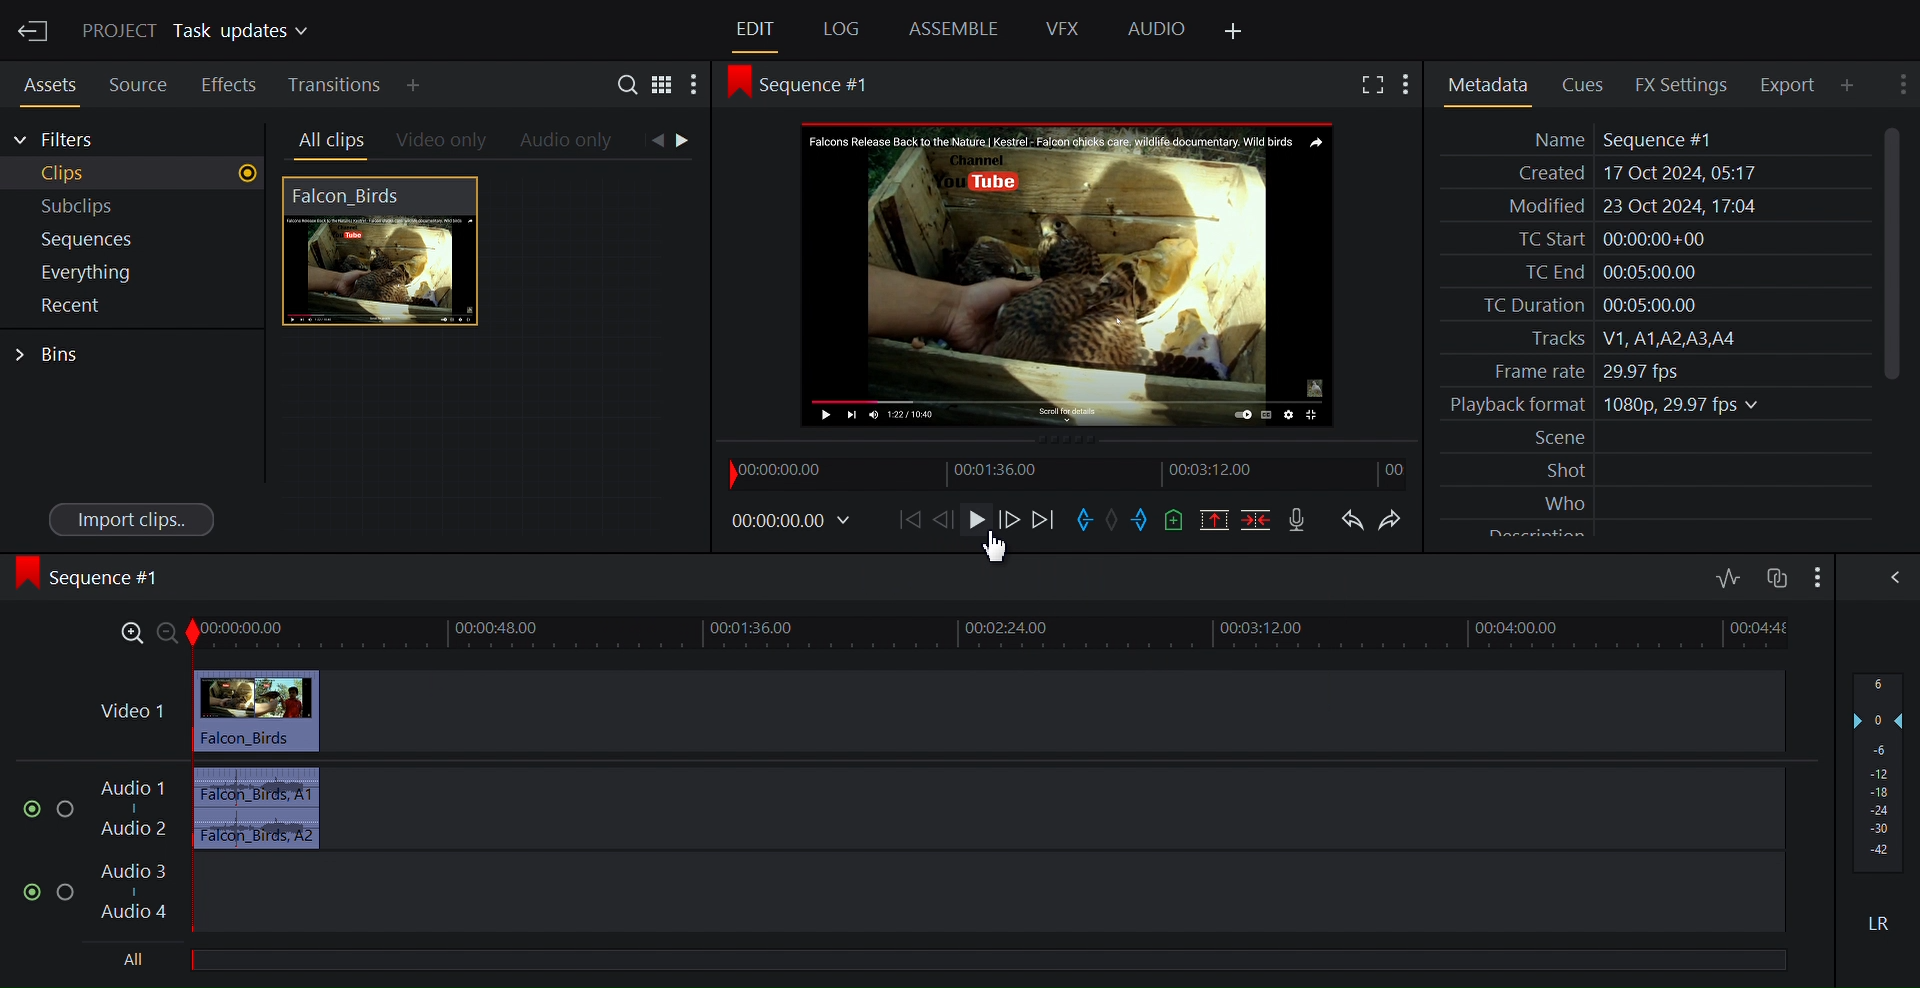  I want to click on Scene, so click(1658, 438).